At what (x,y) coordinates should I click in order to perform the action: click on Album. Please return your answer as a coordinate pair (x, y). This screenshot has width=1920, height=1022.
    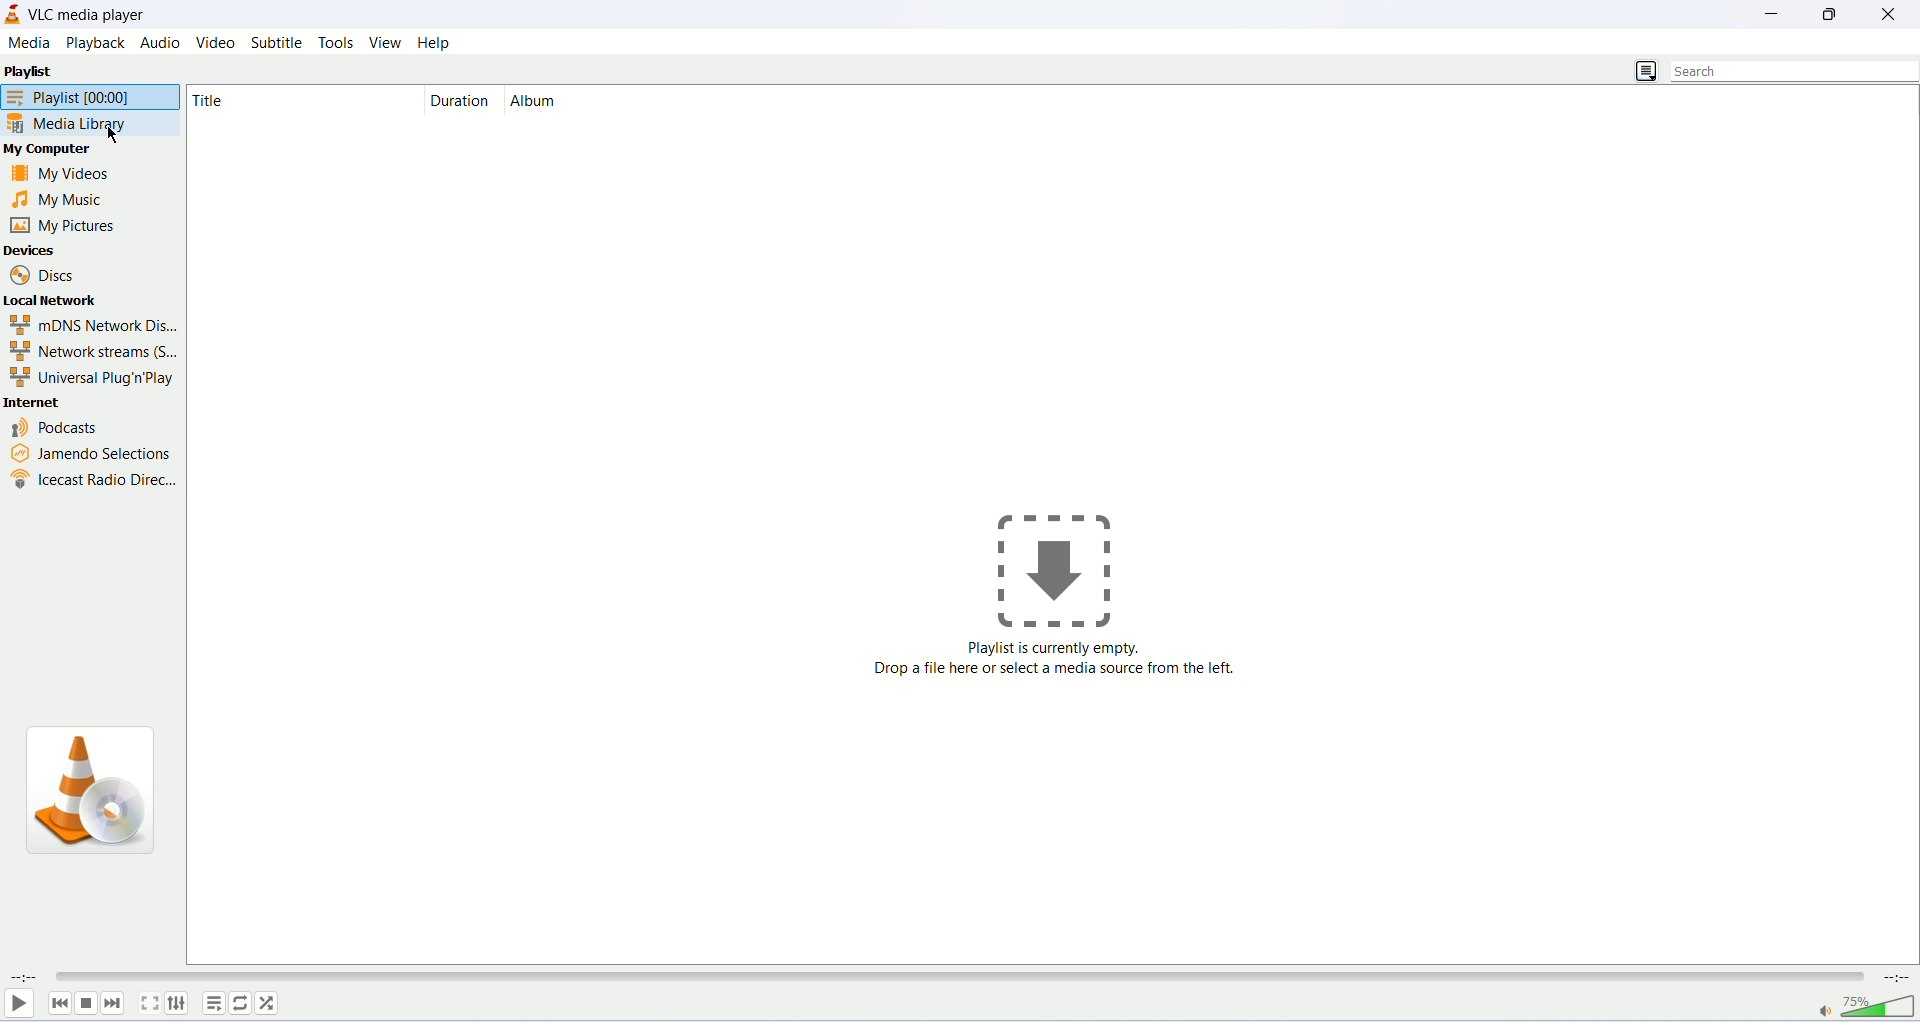
    Looking at the image, I should click on (554, 100).